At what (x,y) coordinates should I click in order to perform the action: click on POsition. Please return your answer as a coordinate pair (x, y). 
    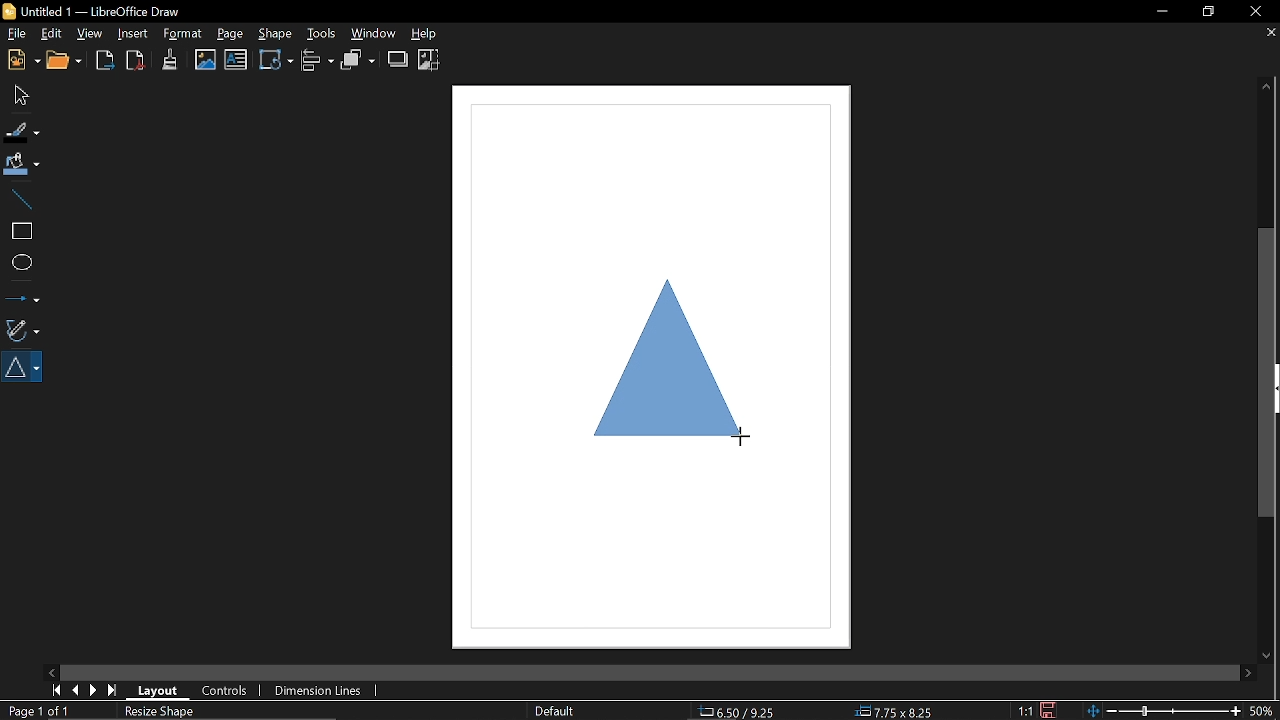
    Looking at the image, I should click on (747, 710).